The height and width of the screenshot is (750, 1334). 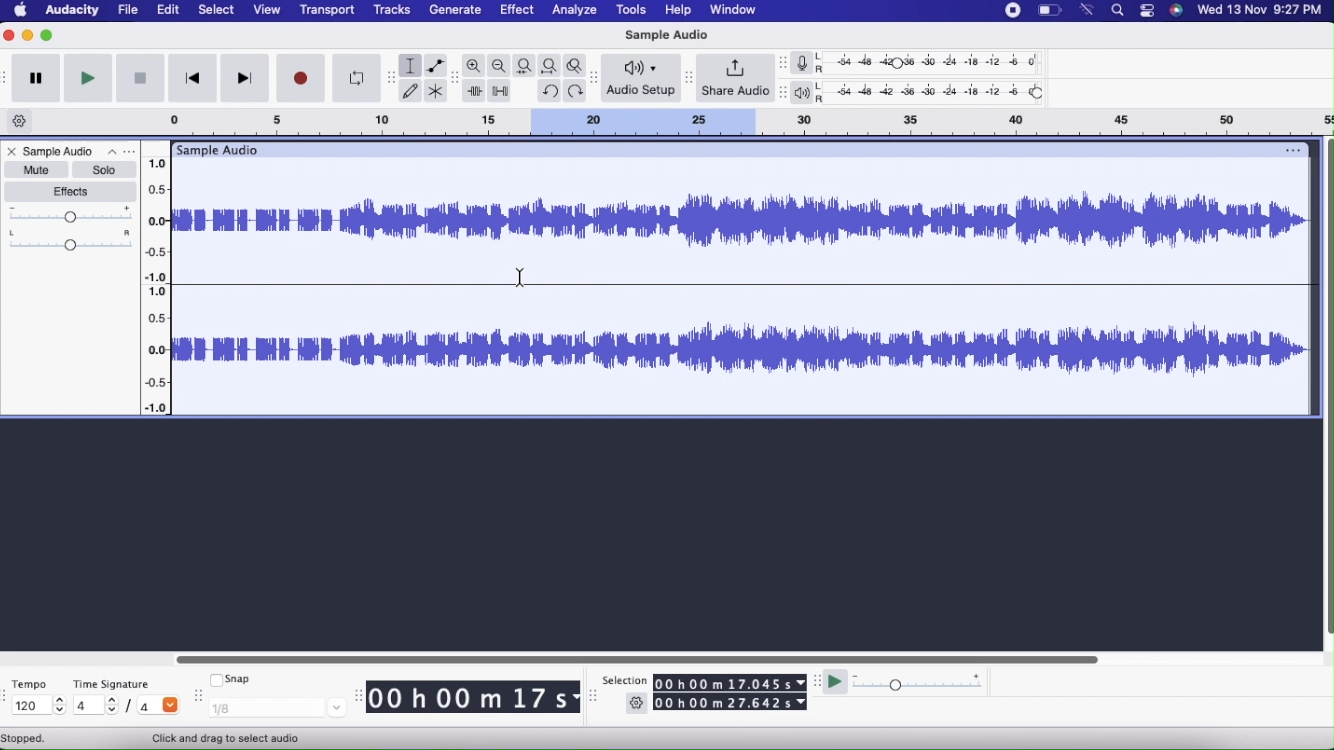 What do you see at coordinates (920, 684) in the screenshot?
I see `Playback speed` at bounding box center [920, 684].